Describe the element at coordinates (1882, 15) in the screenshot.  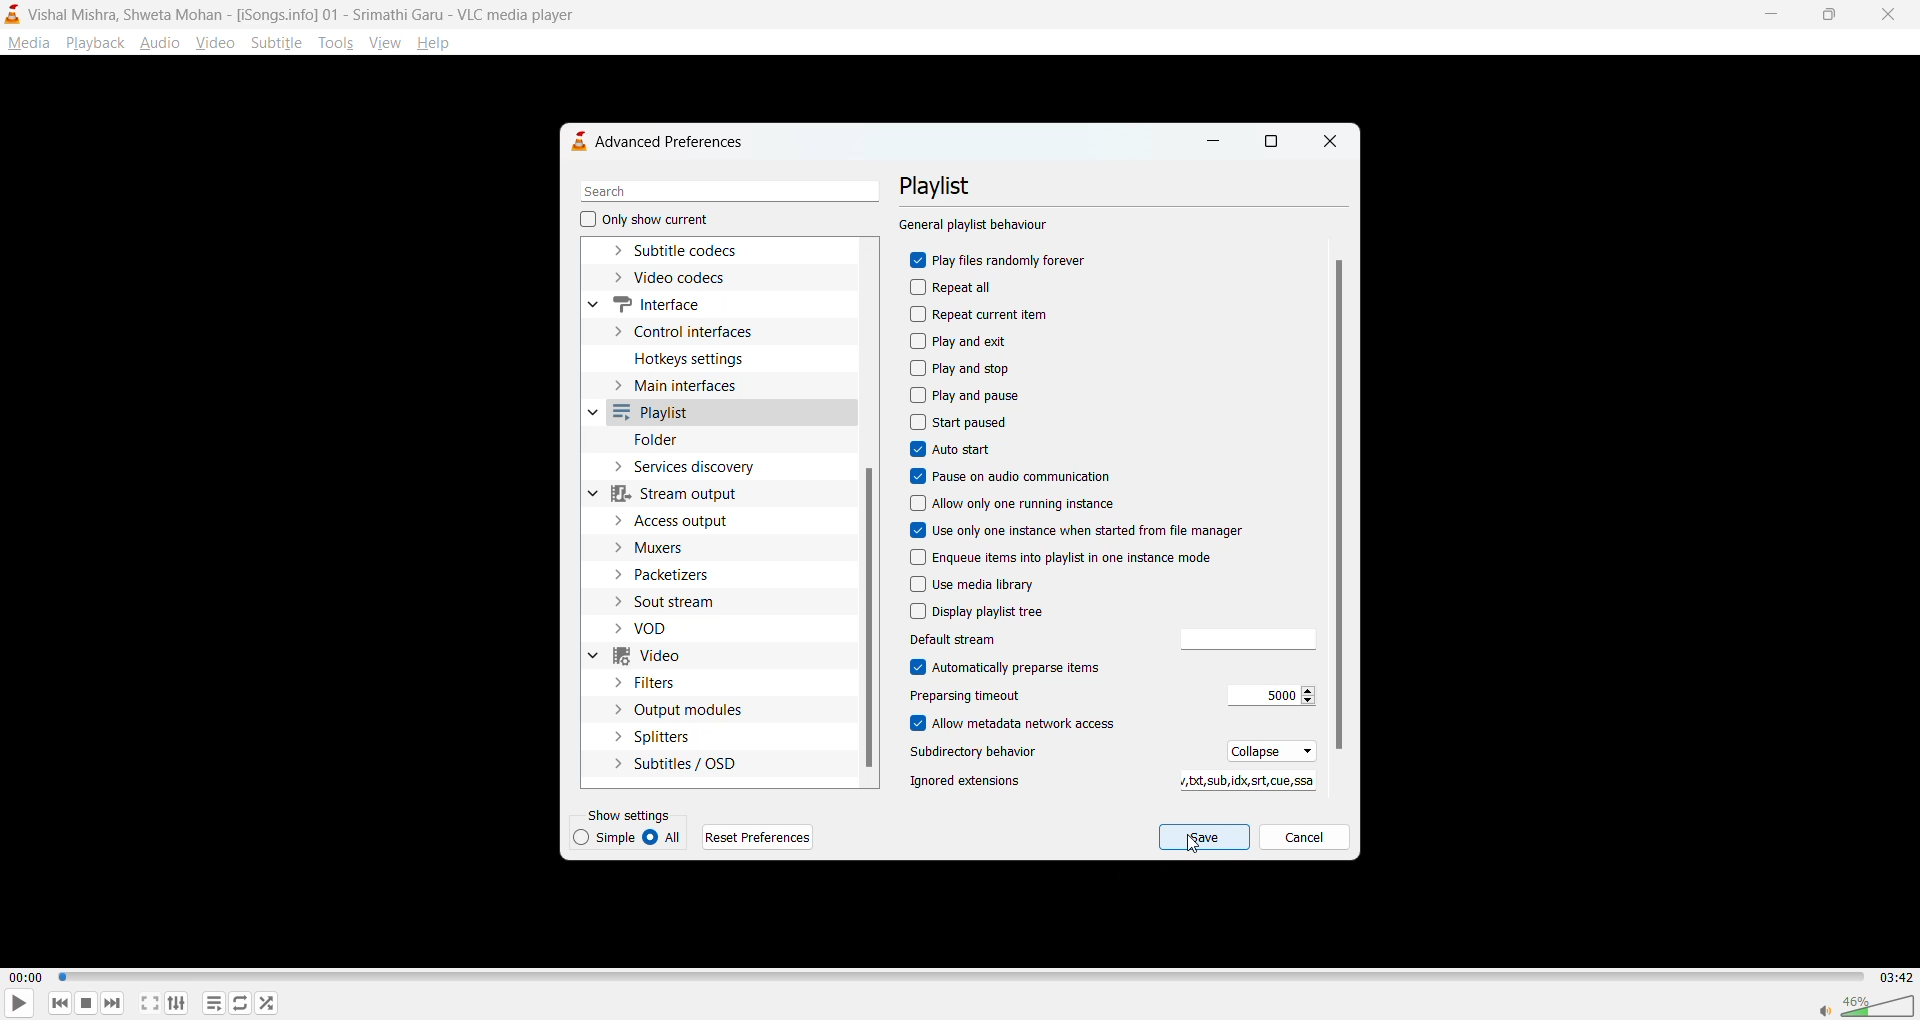
I see `close` at that location.